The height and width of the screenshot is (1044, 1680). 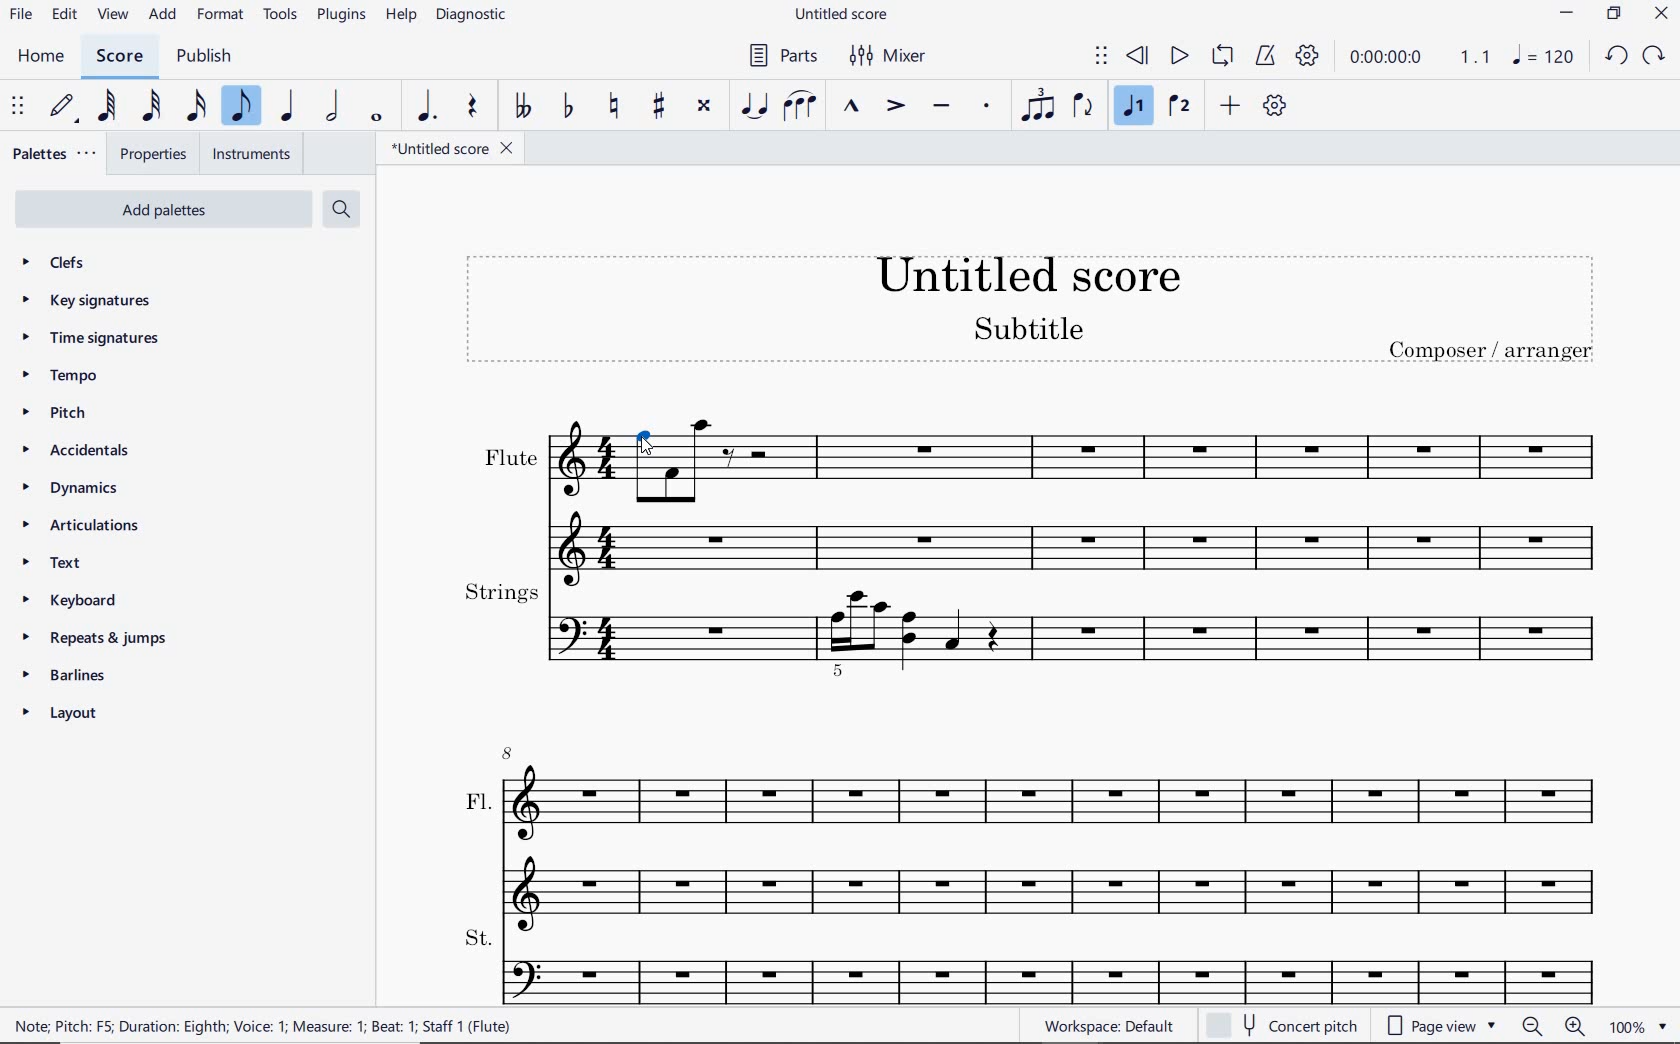 I want to click on zoom factor, so click(x=1640, y=1026).